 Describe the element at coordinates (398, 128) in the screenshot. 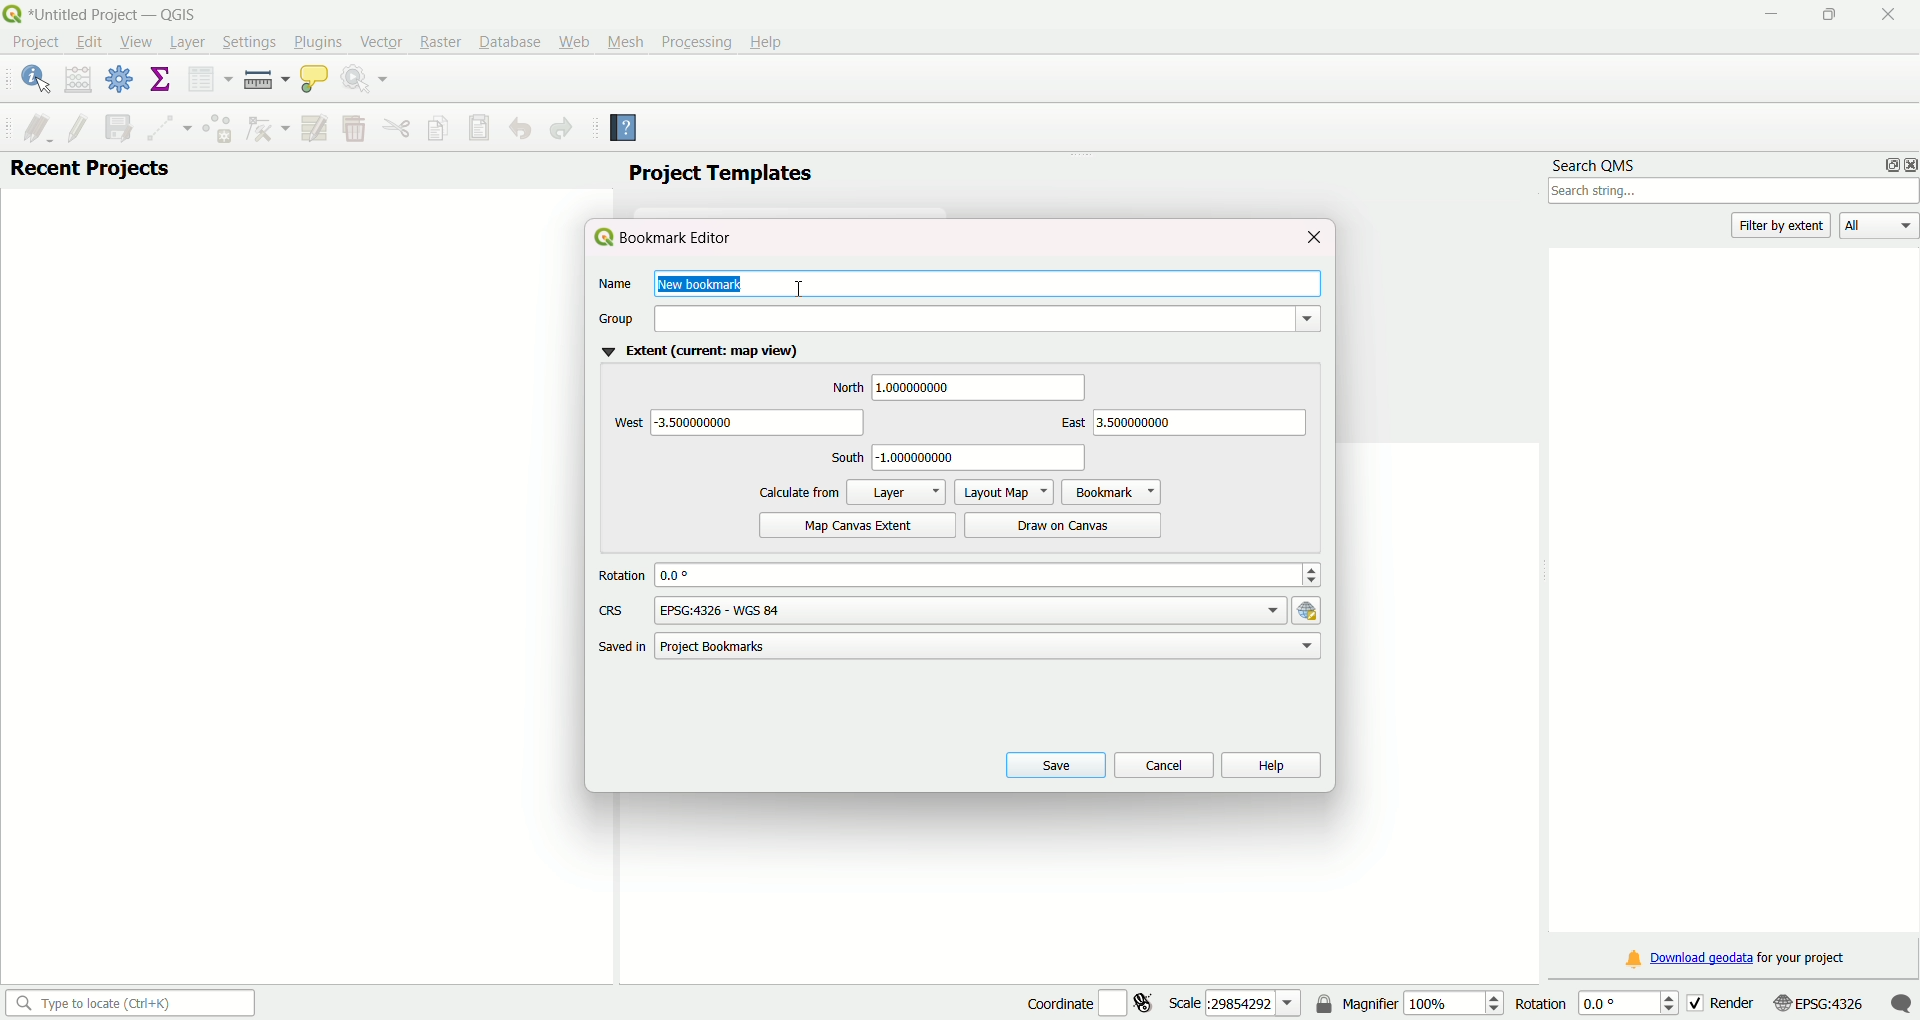

I see `cut feature` at that location.